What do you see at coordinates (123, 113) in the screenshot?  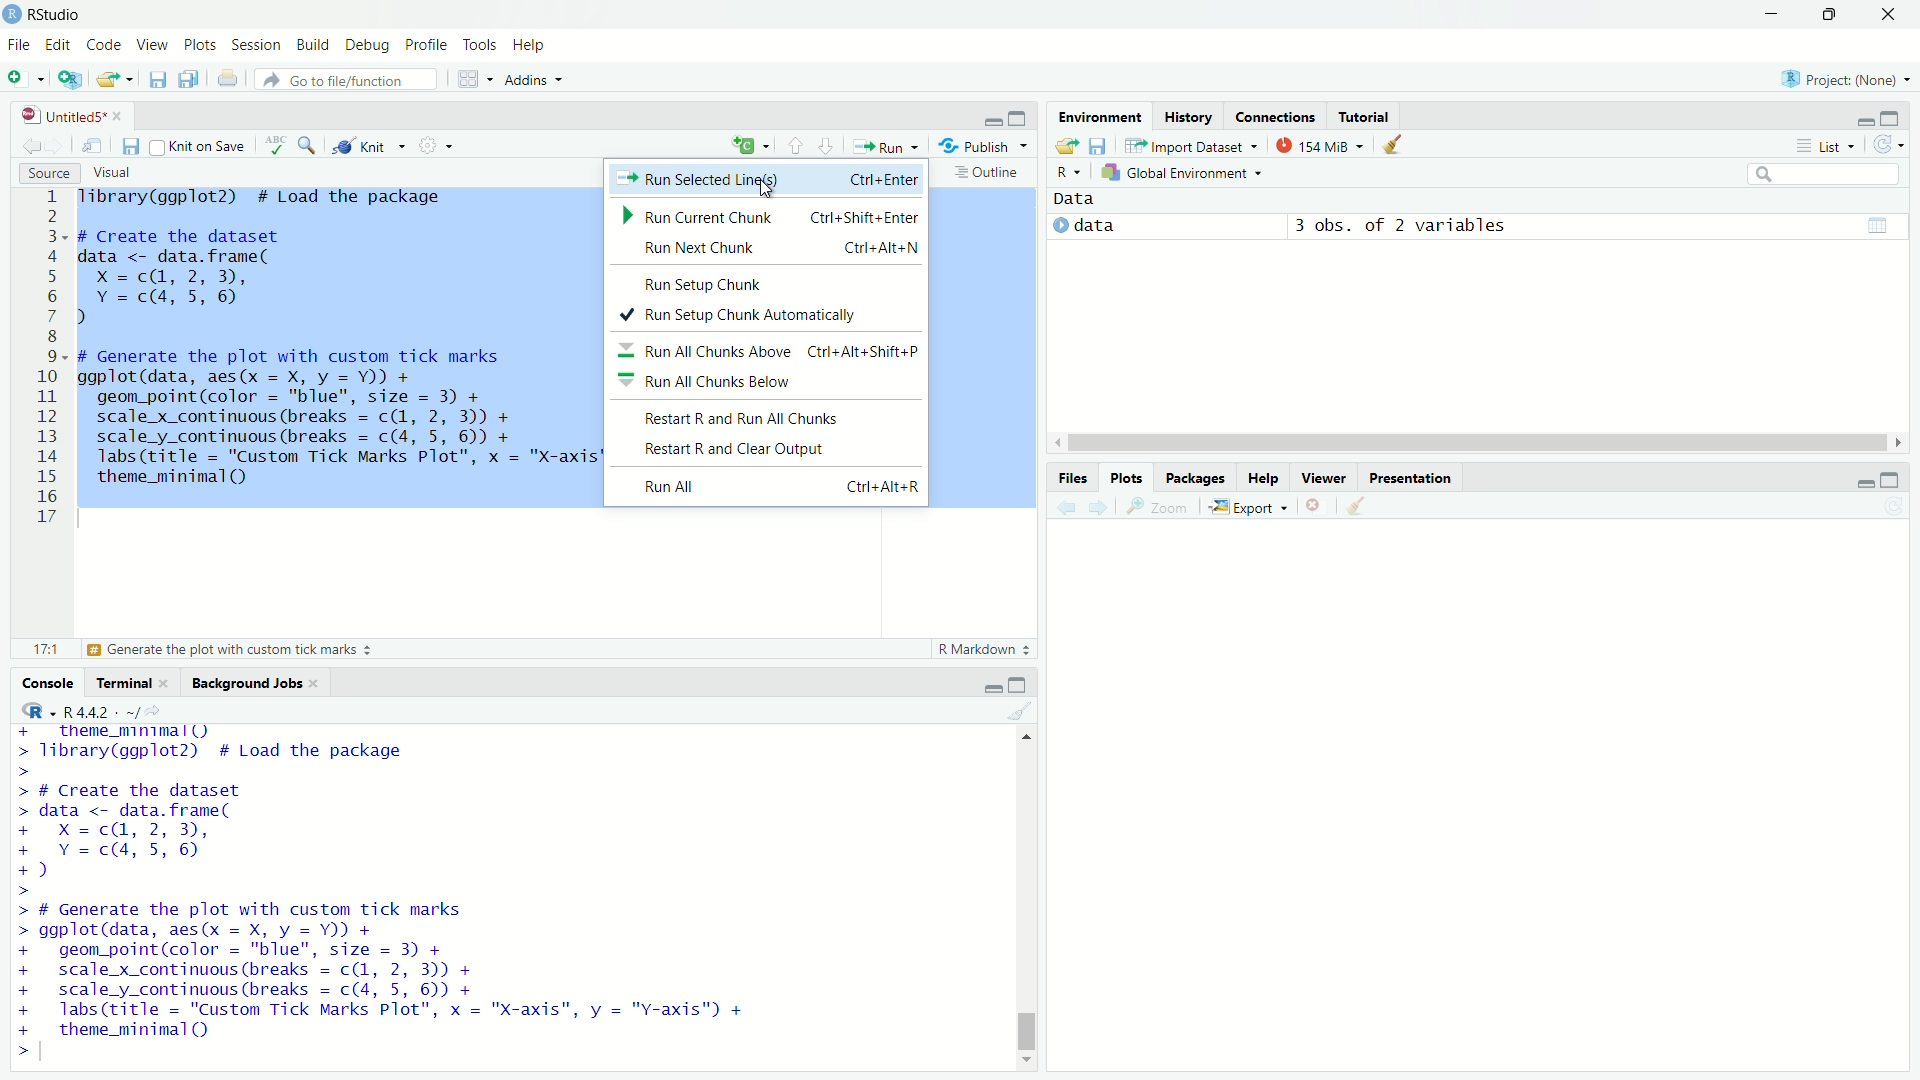 I see `close` at bounding box center [123, 113].